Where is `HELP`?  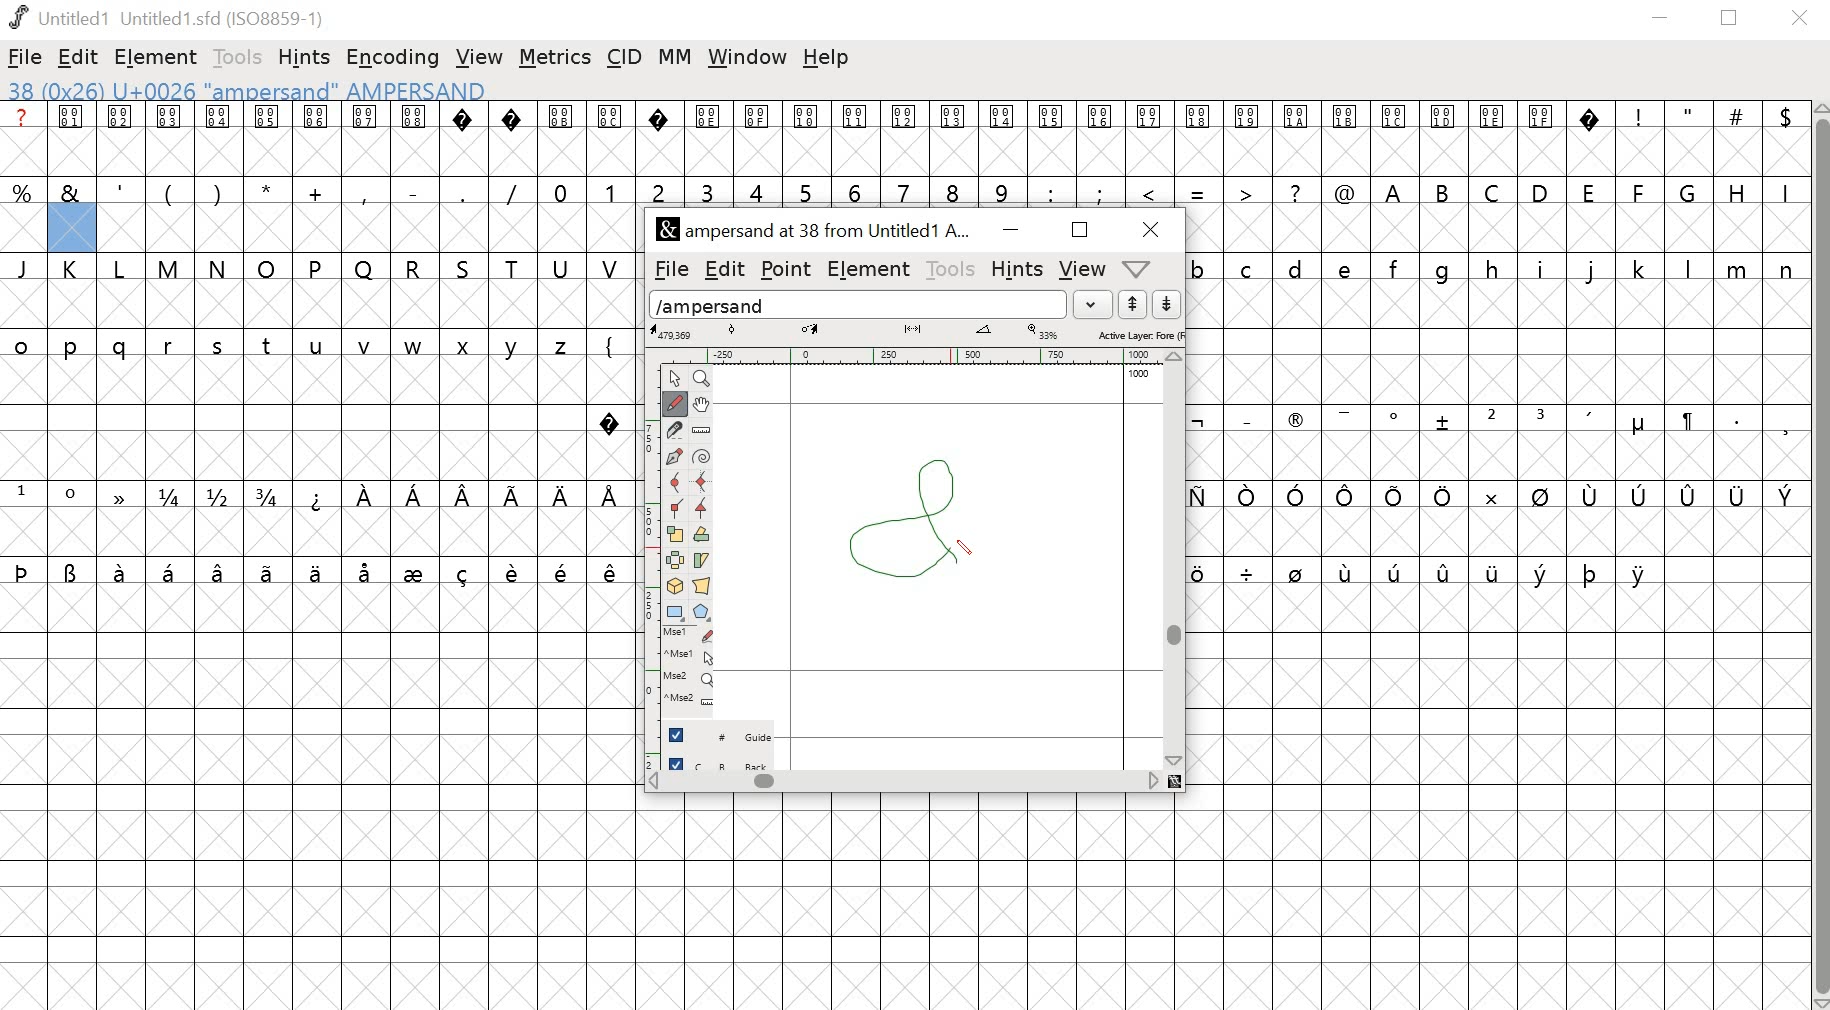 HELP is located at coordinates (1135, 270).